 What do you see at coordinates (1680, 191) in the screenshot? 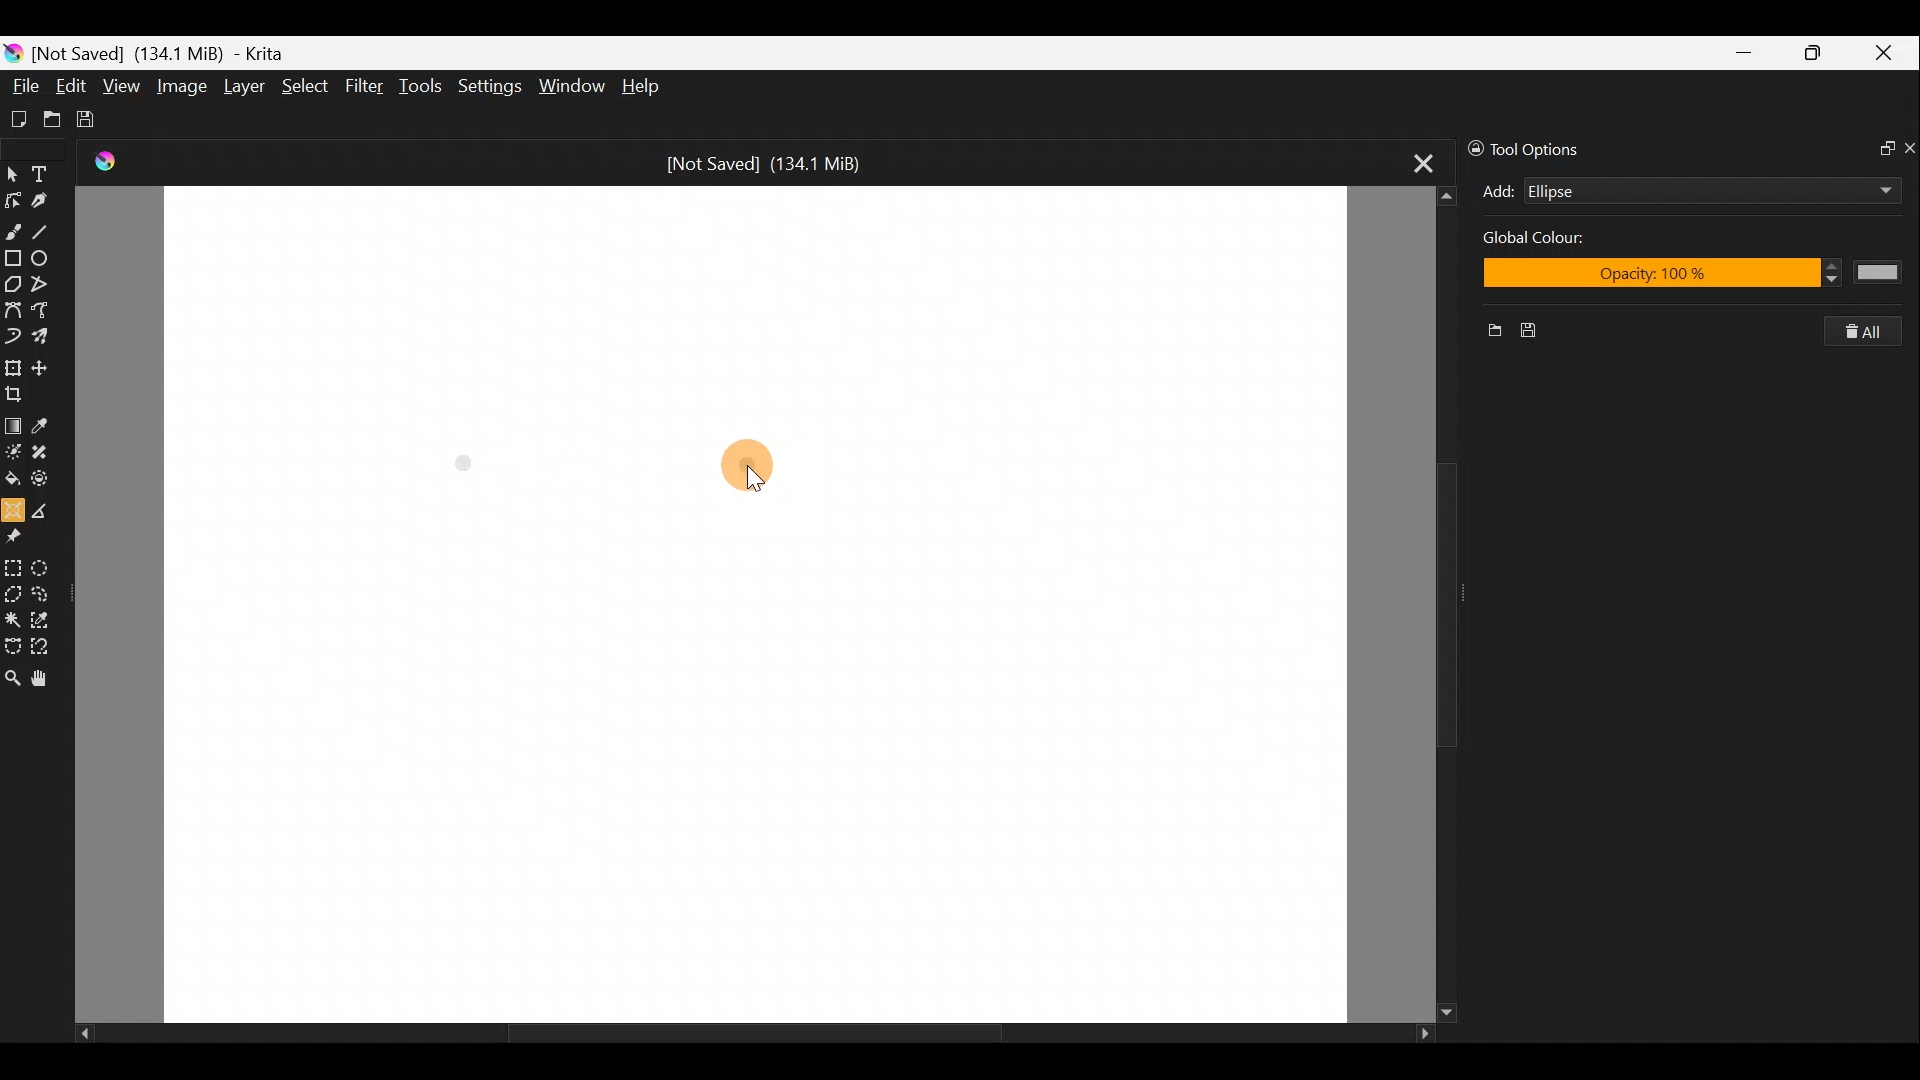
I see `Ellipse` at bounding box center [1680, 191].